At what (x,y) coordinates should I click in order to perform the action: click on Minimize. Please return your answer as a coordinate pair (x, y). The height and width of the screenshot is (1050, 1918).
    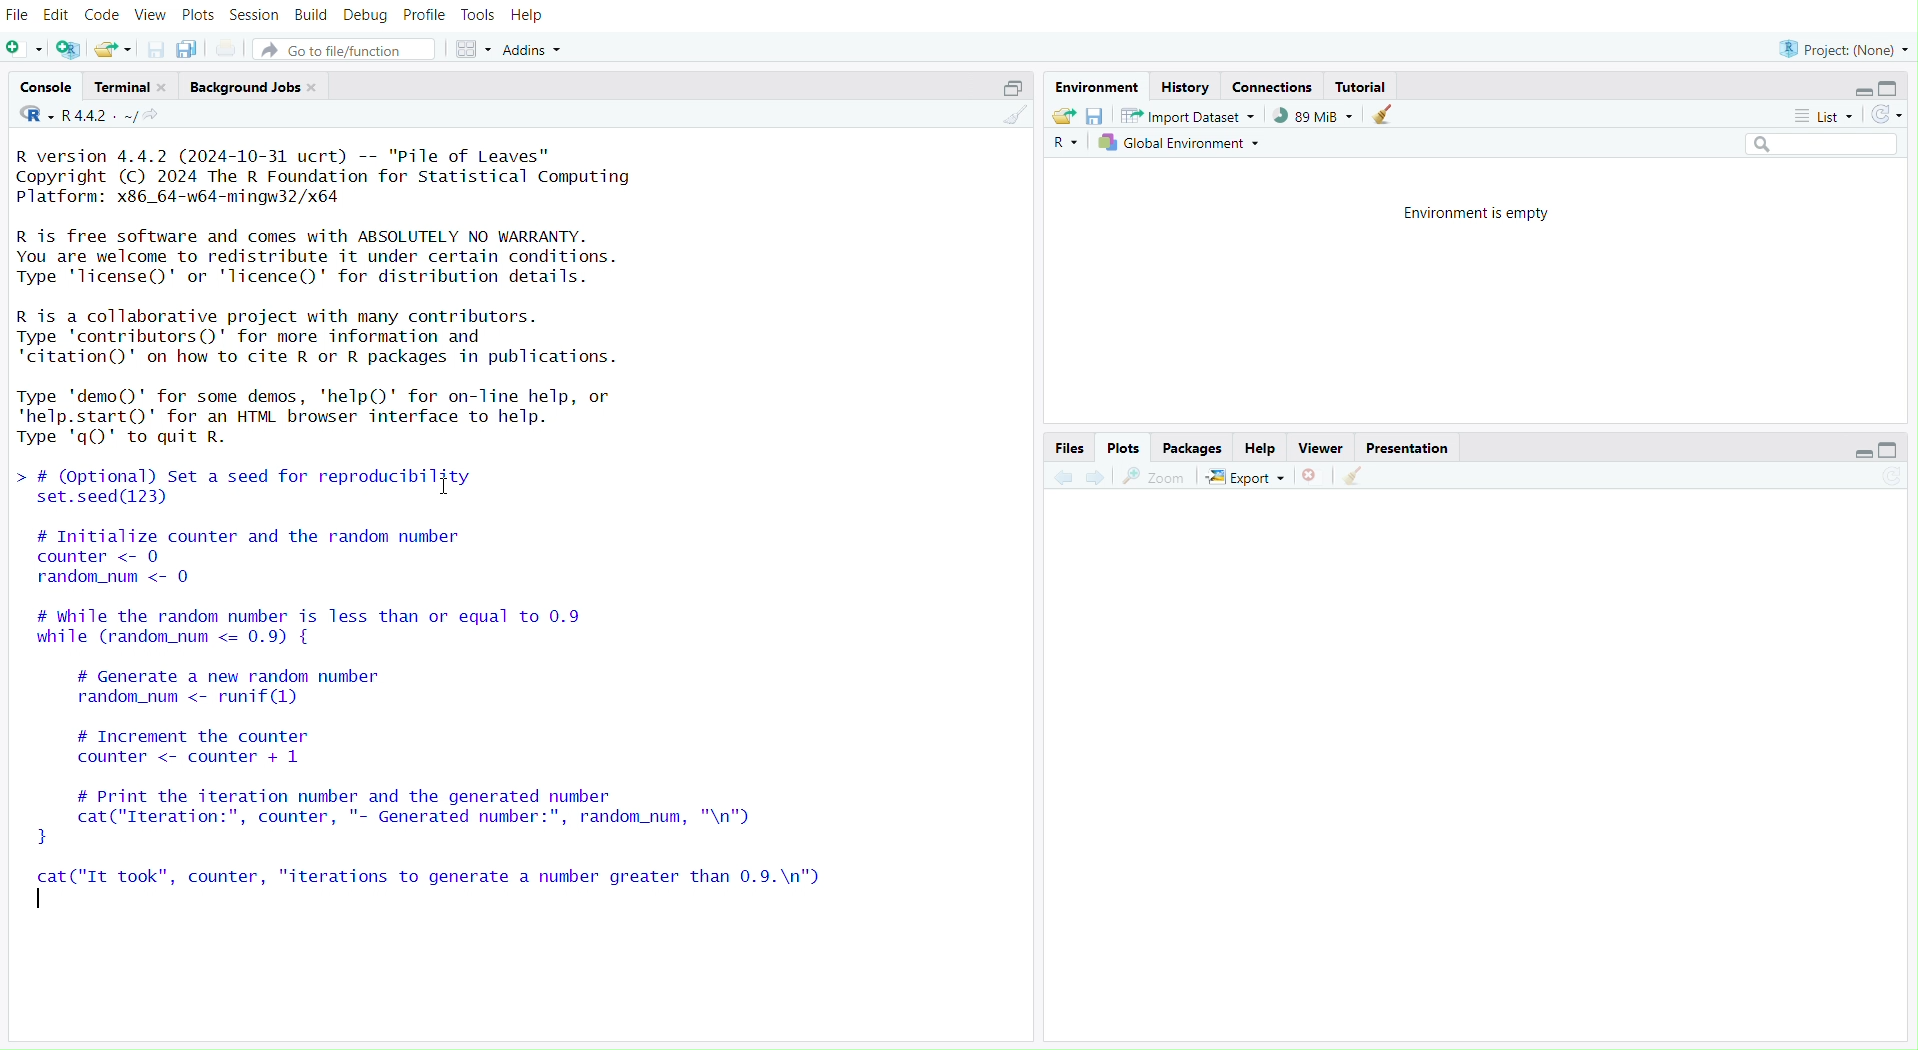
    Looking at the image, I should click on (1865, 452).